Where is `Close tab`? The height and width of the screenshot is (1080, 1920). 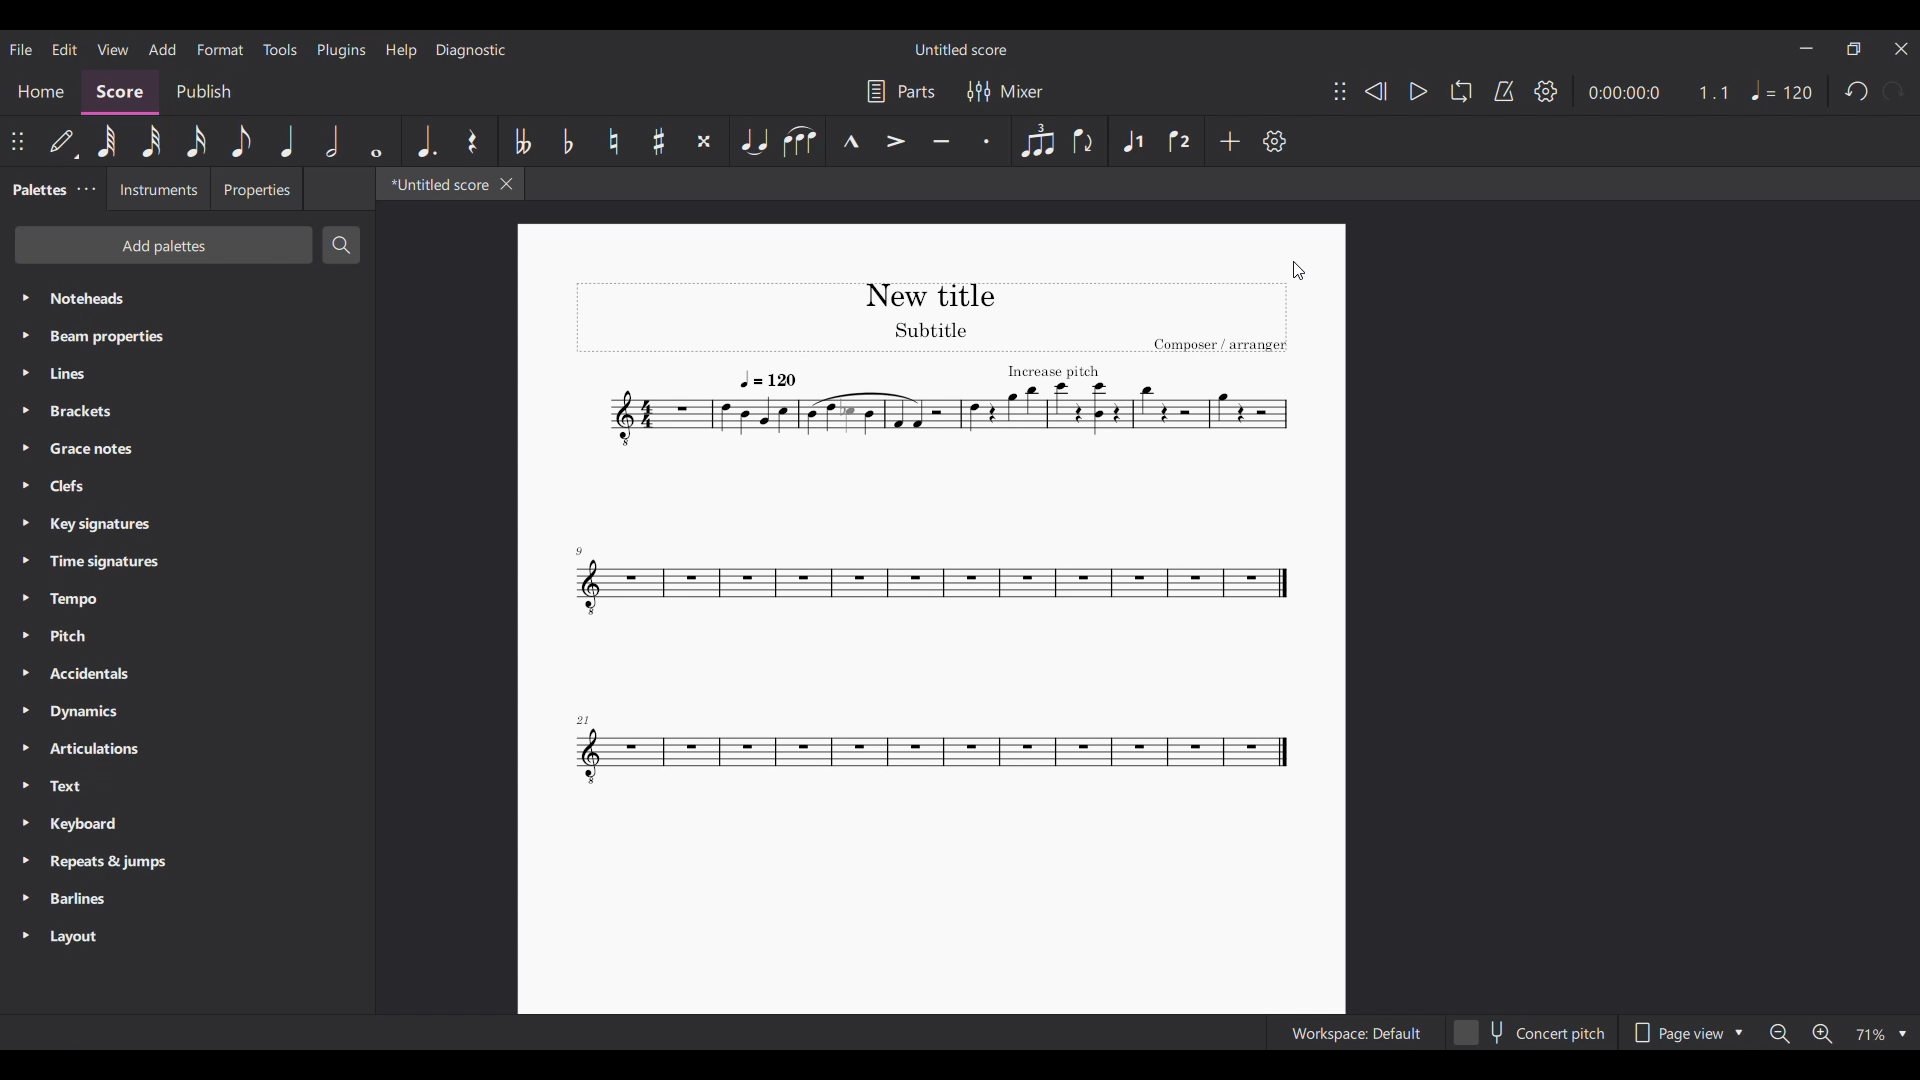
Close tab is located at coordinates (506, 184).